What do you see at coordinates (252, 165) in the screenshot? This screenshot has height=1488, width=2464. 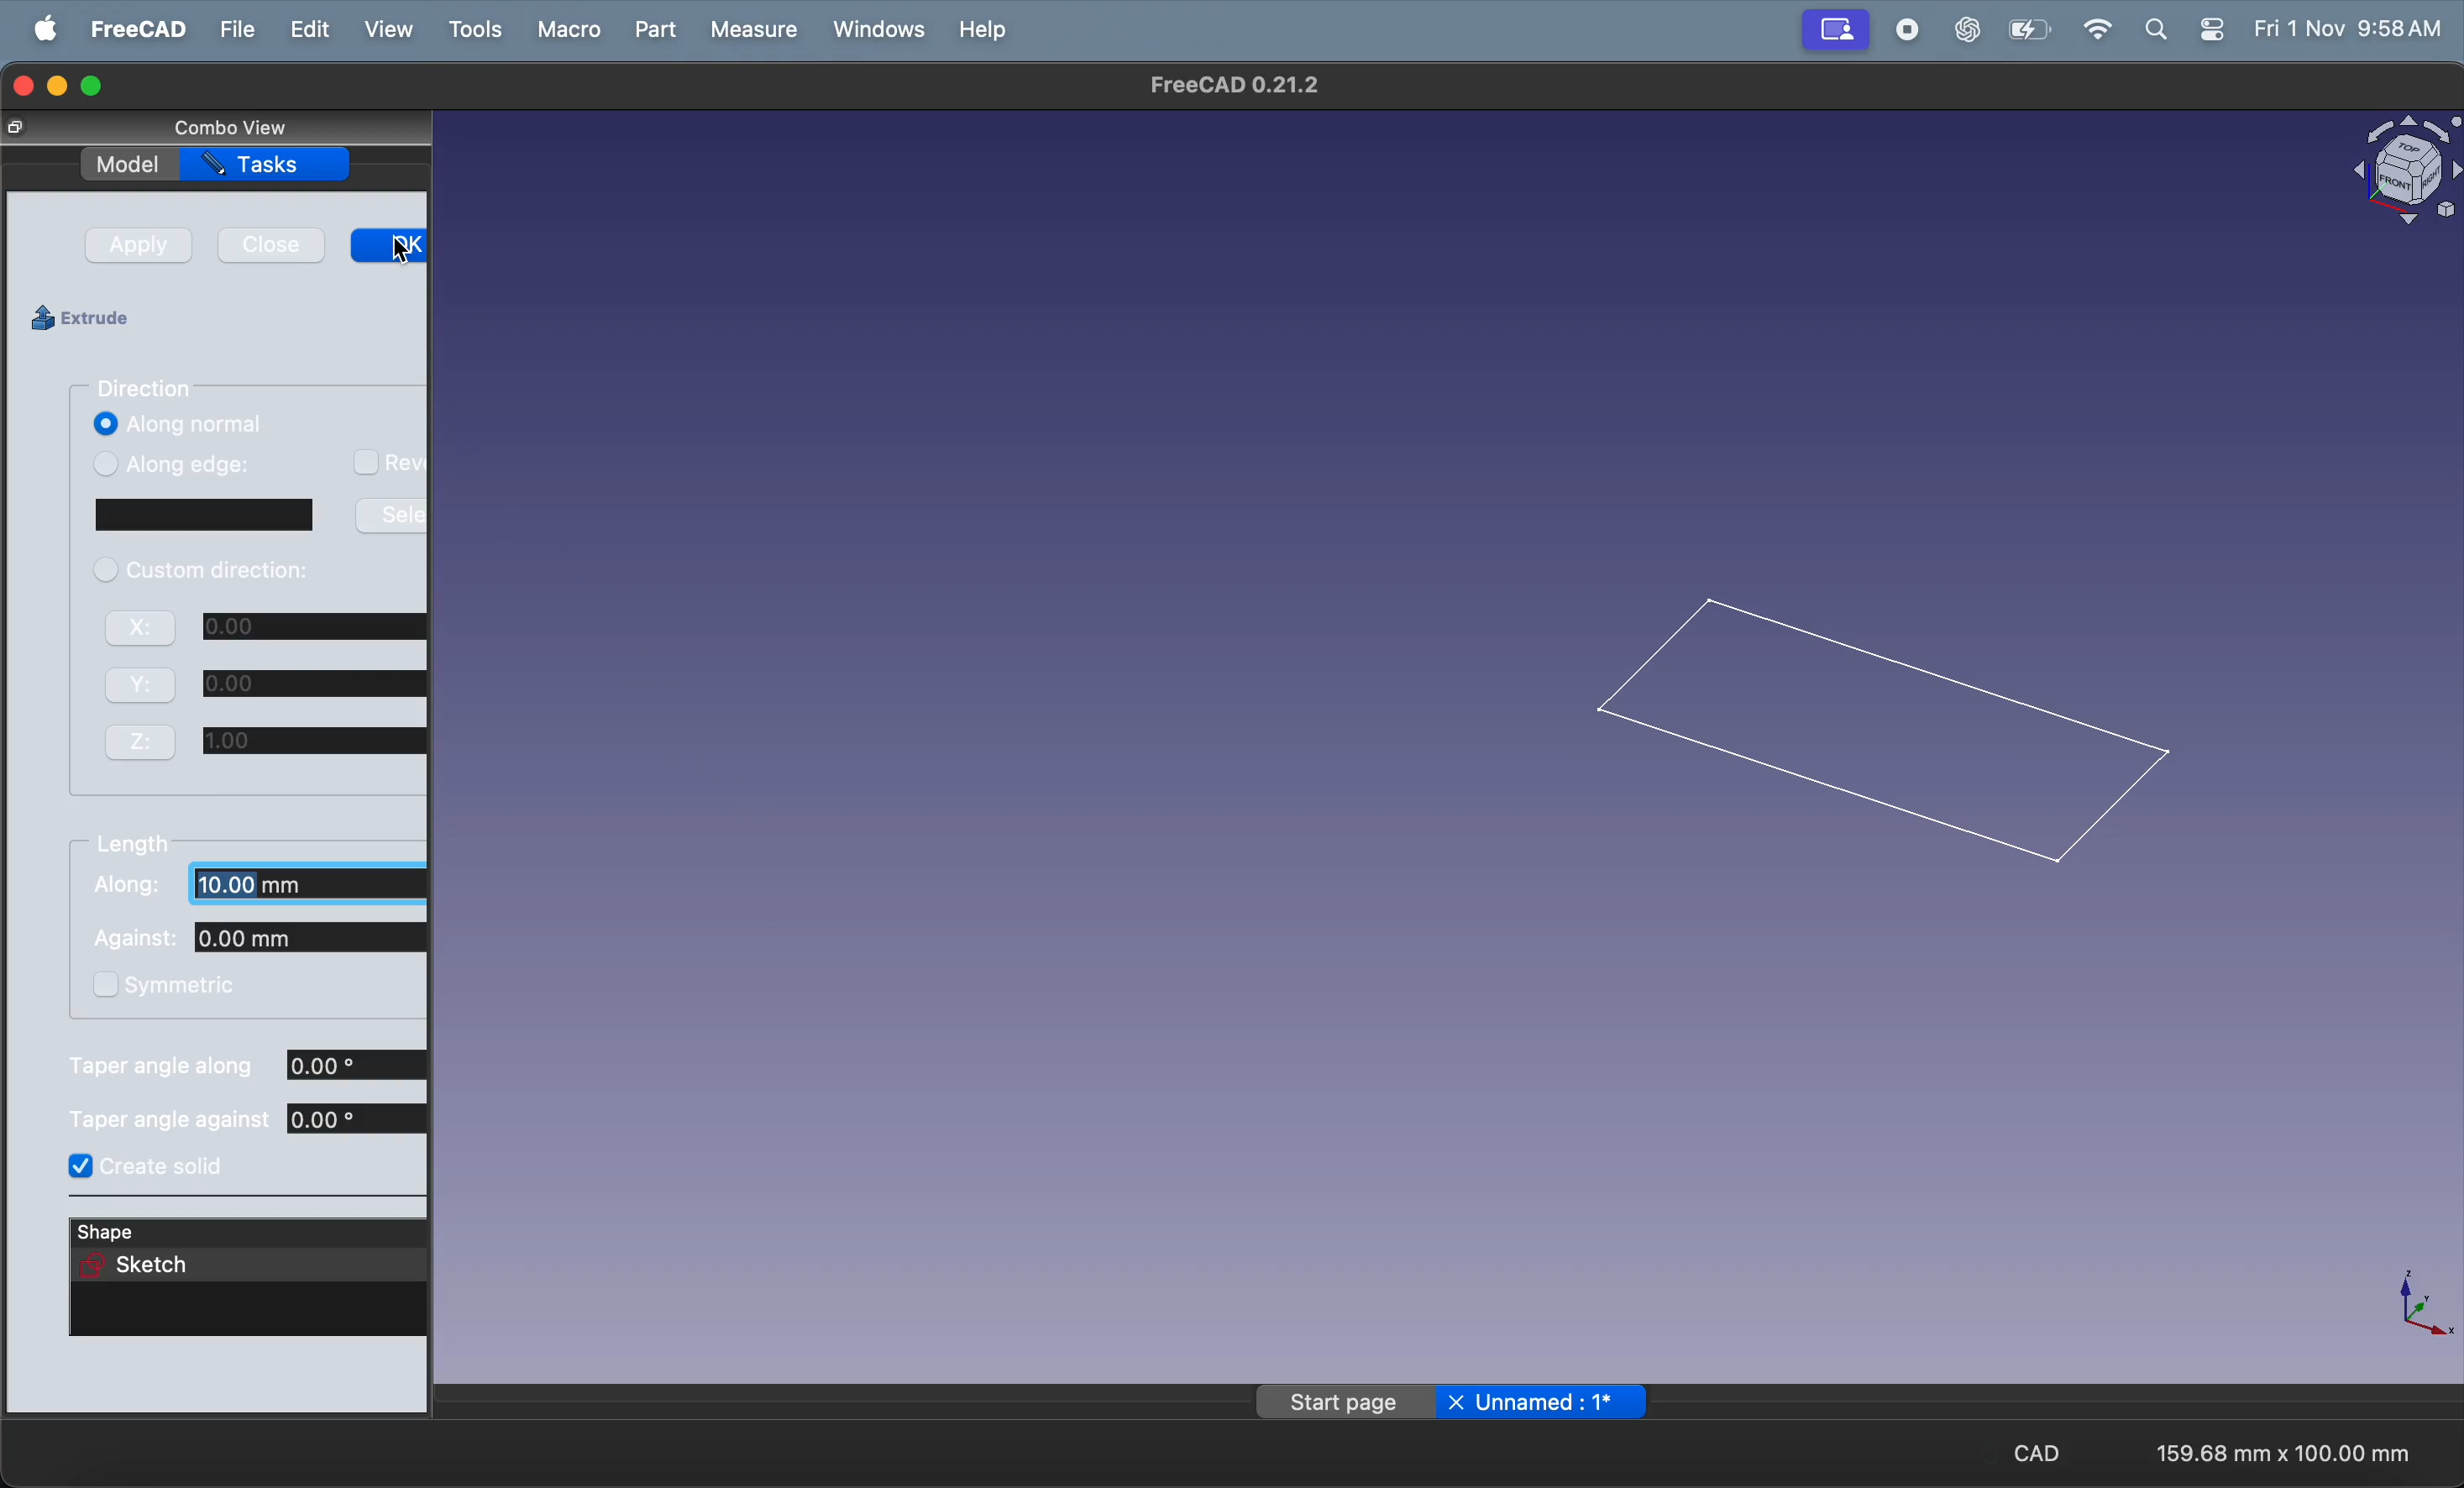 I see `tasks` at bounding box center [252, 165].